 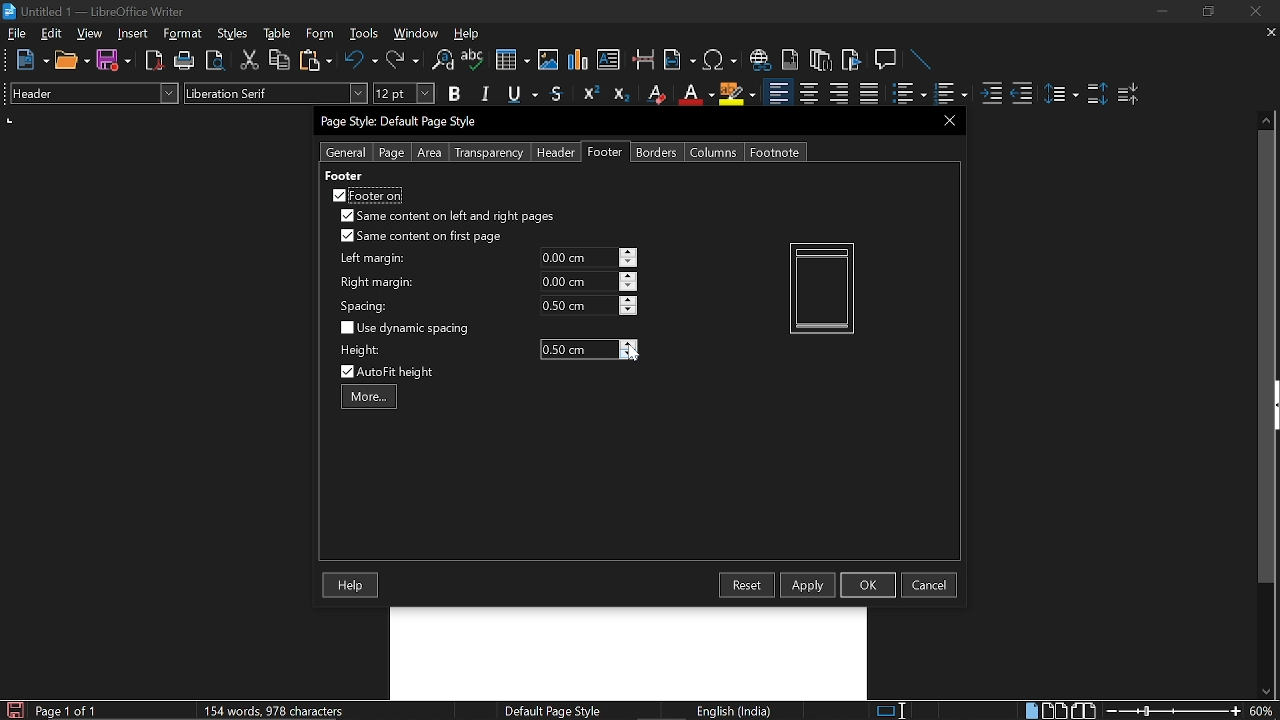 I want to click on Multiple page view, so click(x=1054, y=711).